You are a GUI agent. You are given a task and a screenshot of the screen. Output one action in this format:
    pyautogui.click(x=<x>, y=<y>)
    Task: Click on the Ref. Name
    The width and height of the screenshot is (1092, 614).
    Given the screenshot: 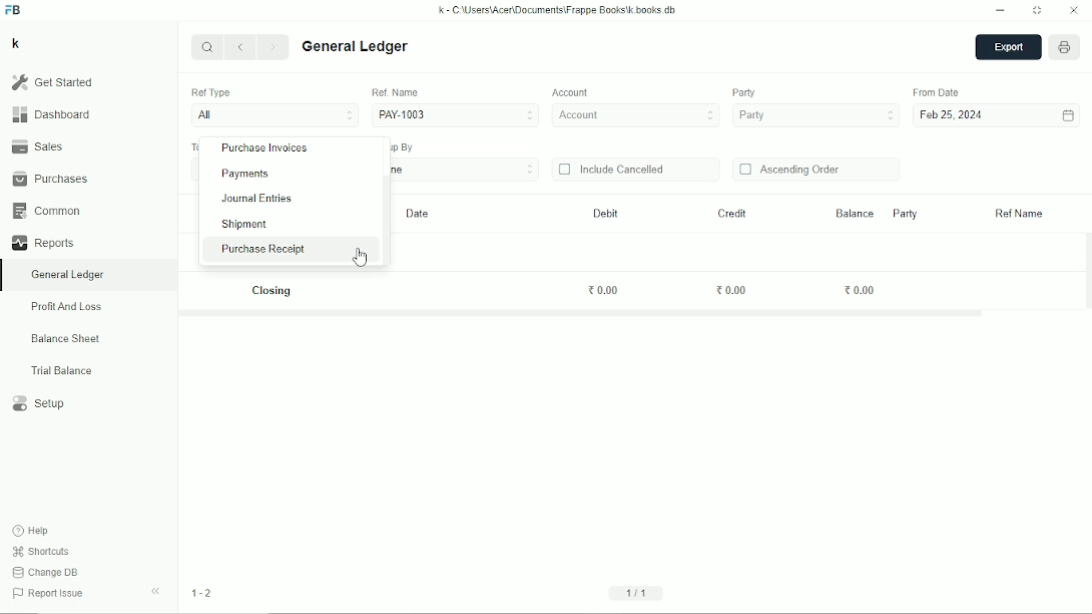 What is the action you would take?
    pyautogui.click(x=395, y=92)
    